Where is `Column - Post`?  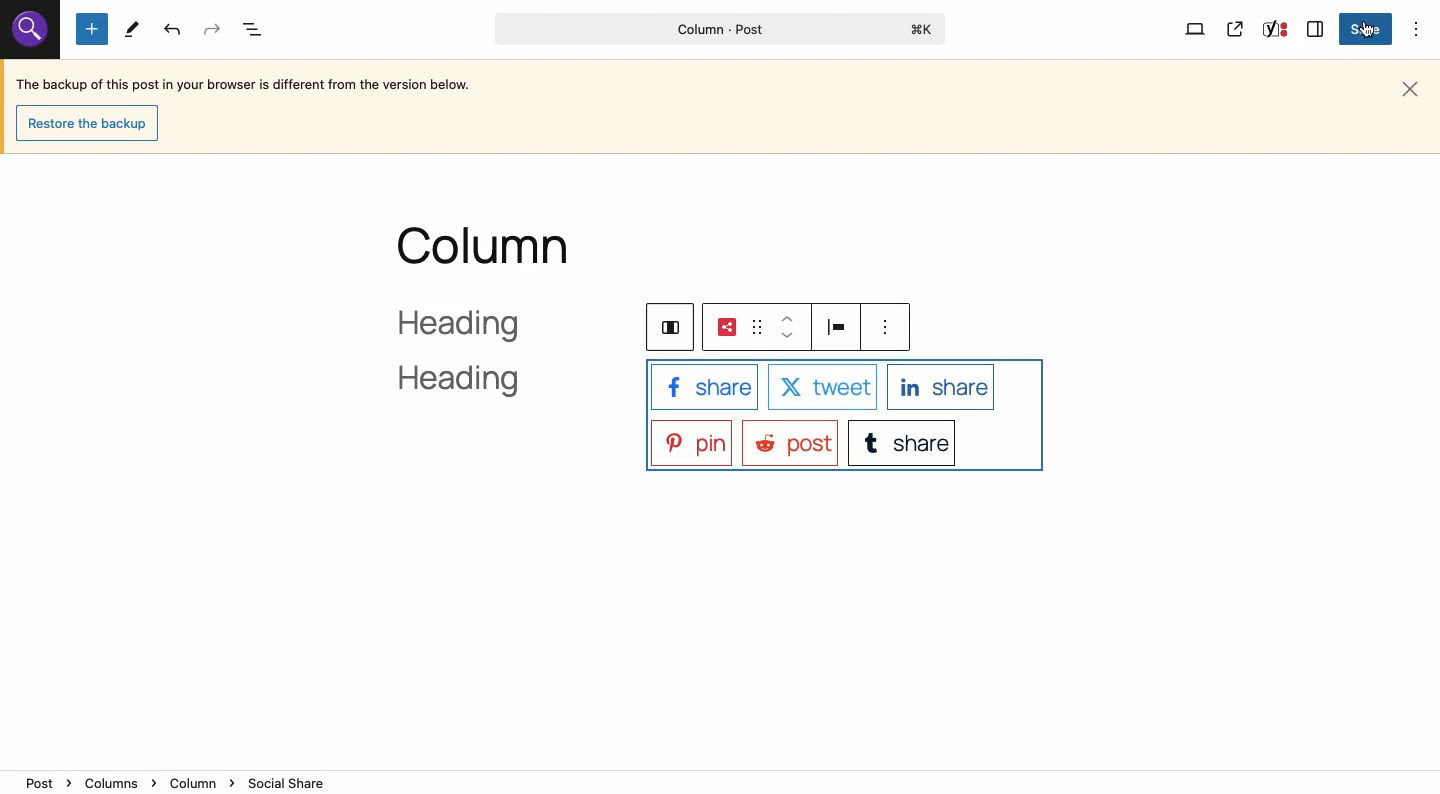 Column - Post is located at coordinates (715, 29).